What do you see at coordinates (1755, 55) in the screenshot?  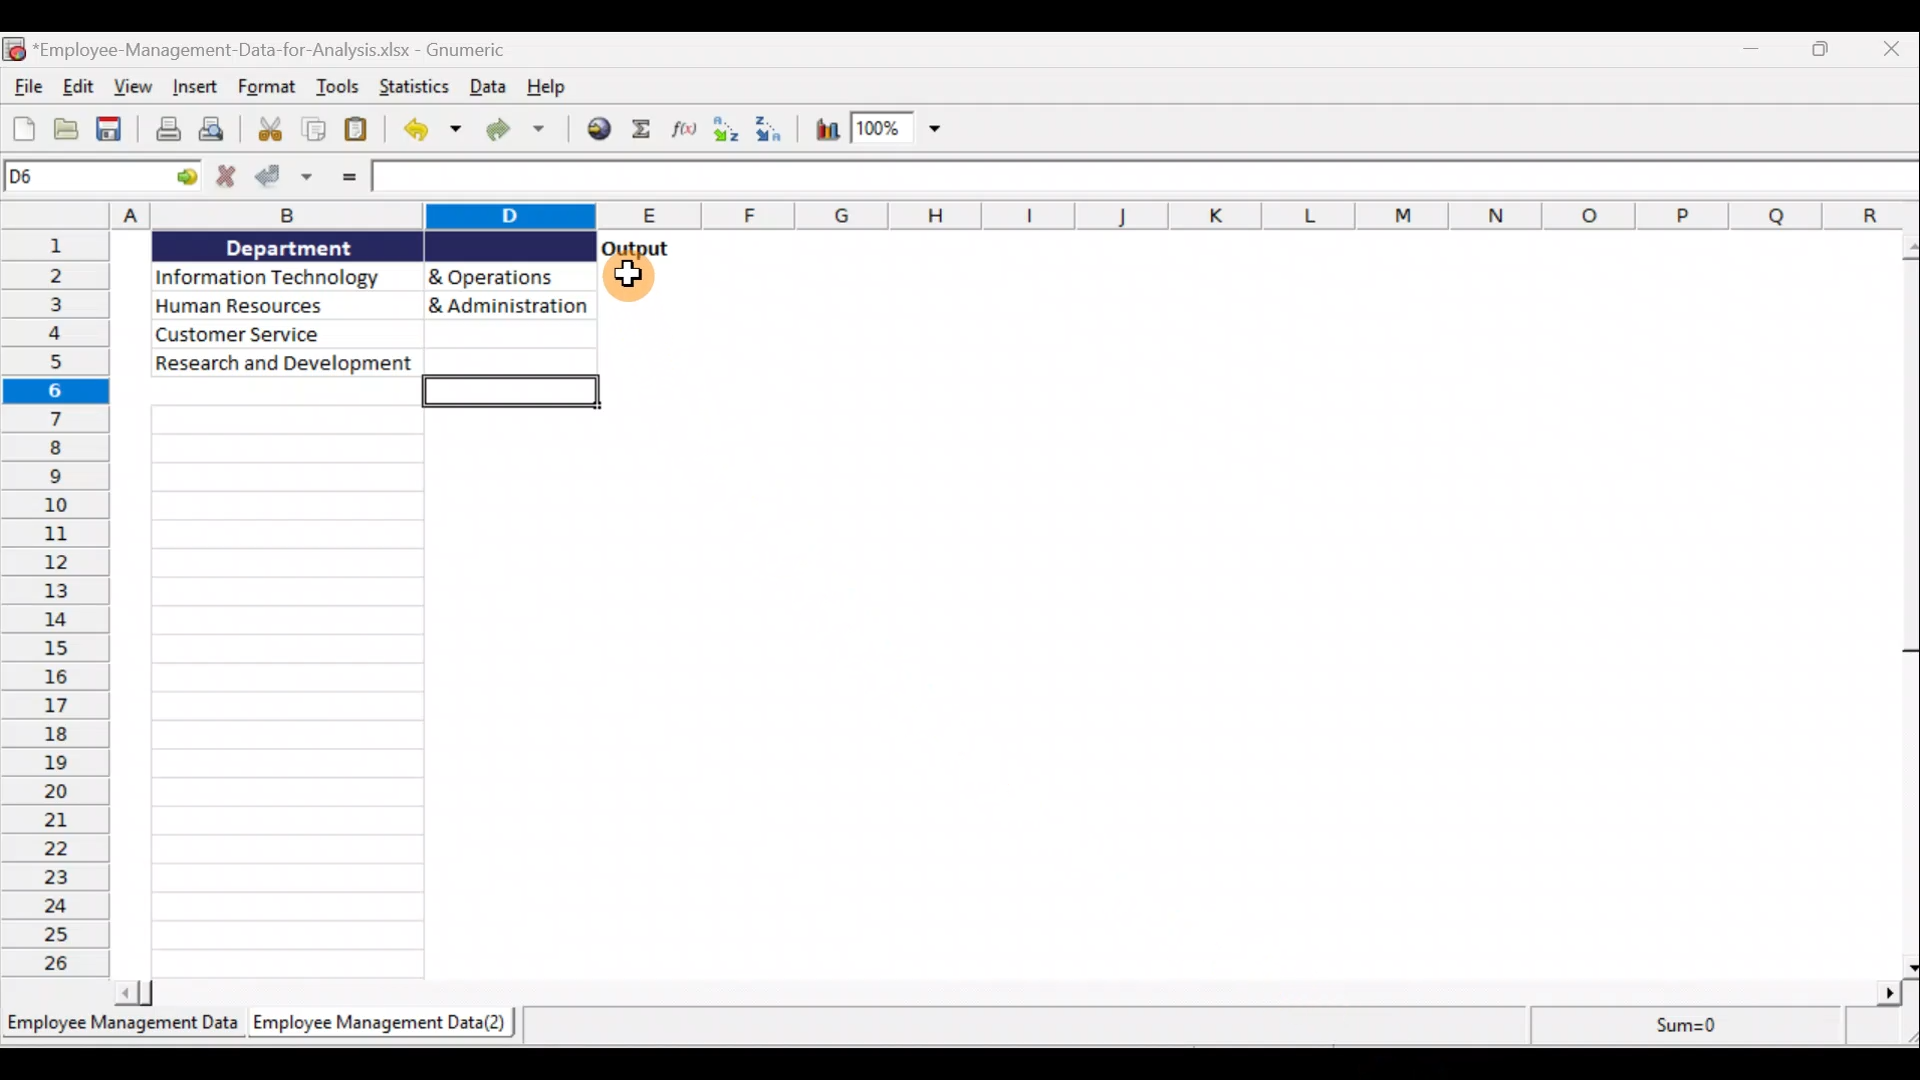 I see `Minimise` at bounding box center [1755, 55].